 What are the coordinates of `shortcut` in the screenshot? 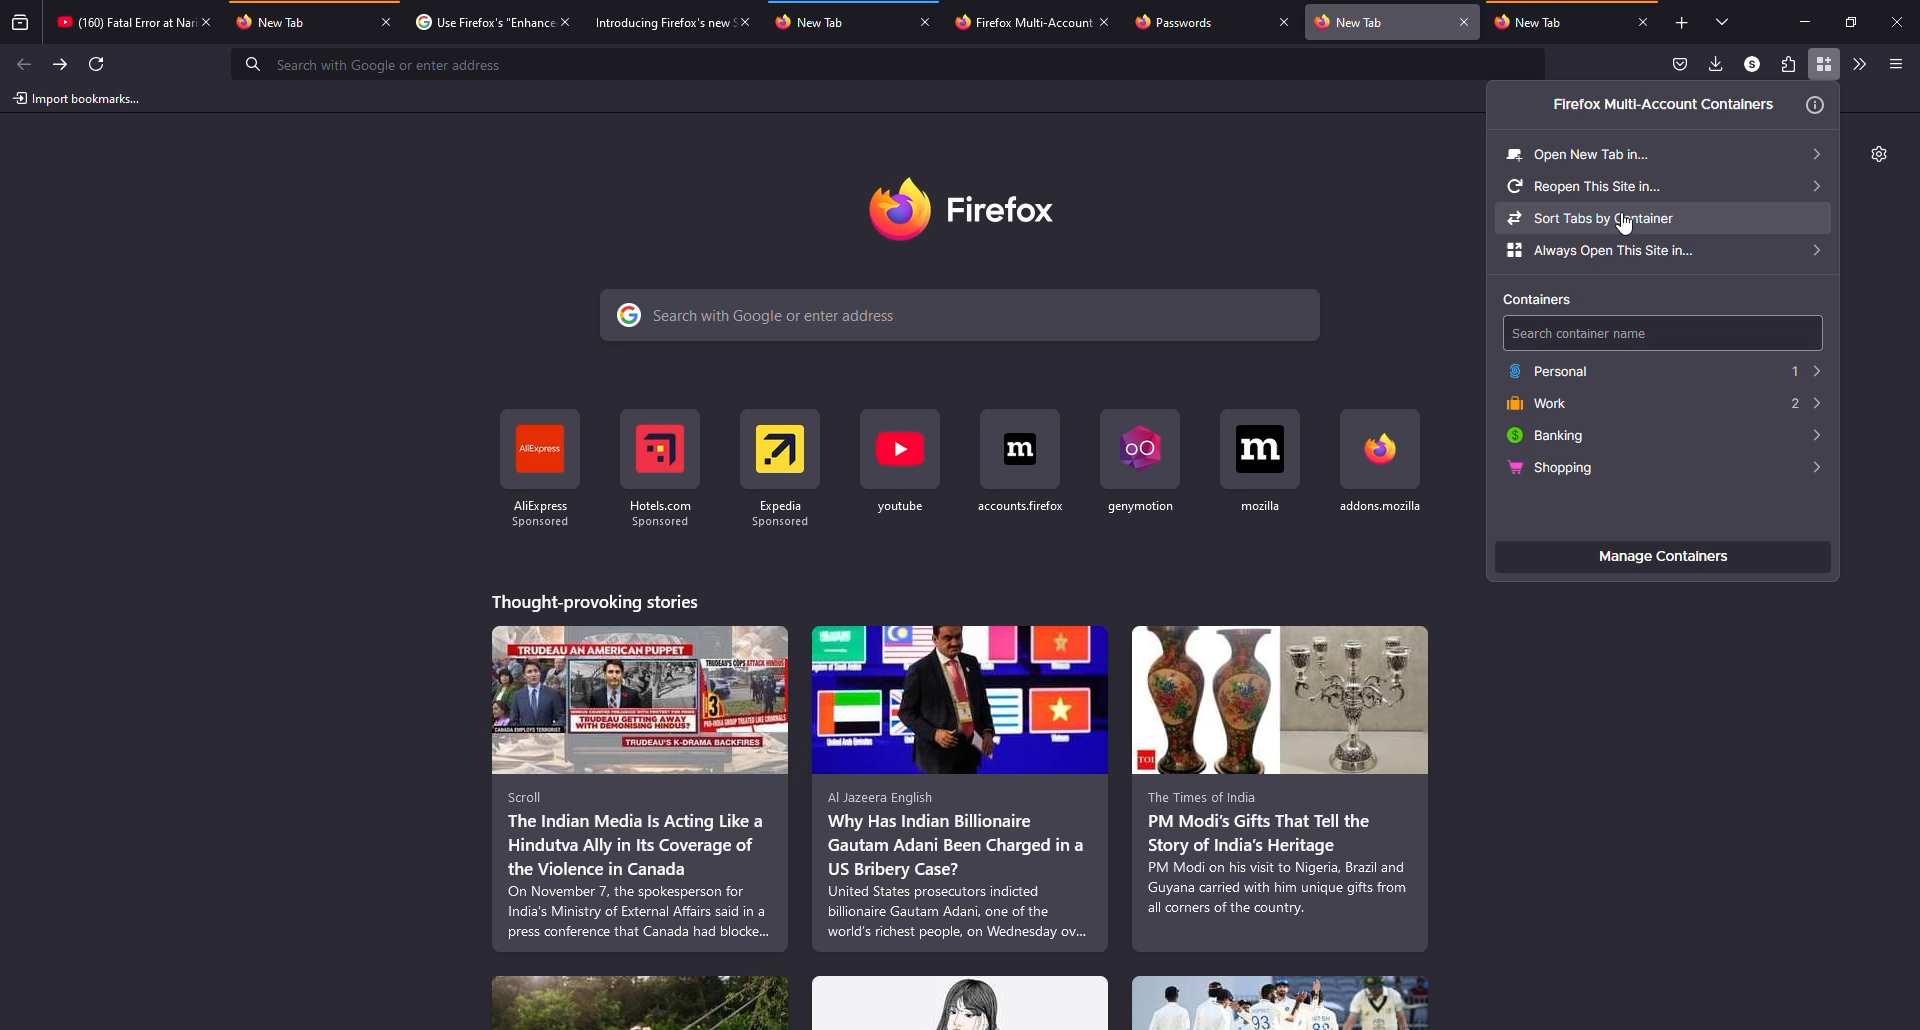 It's located at (662, 466).